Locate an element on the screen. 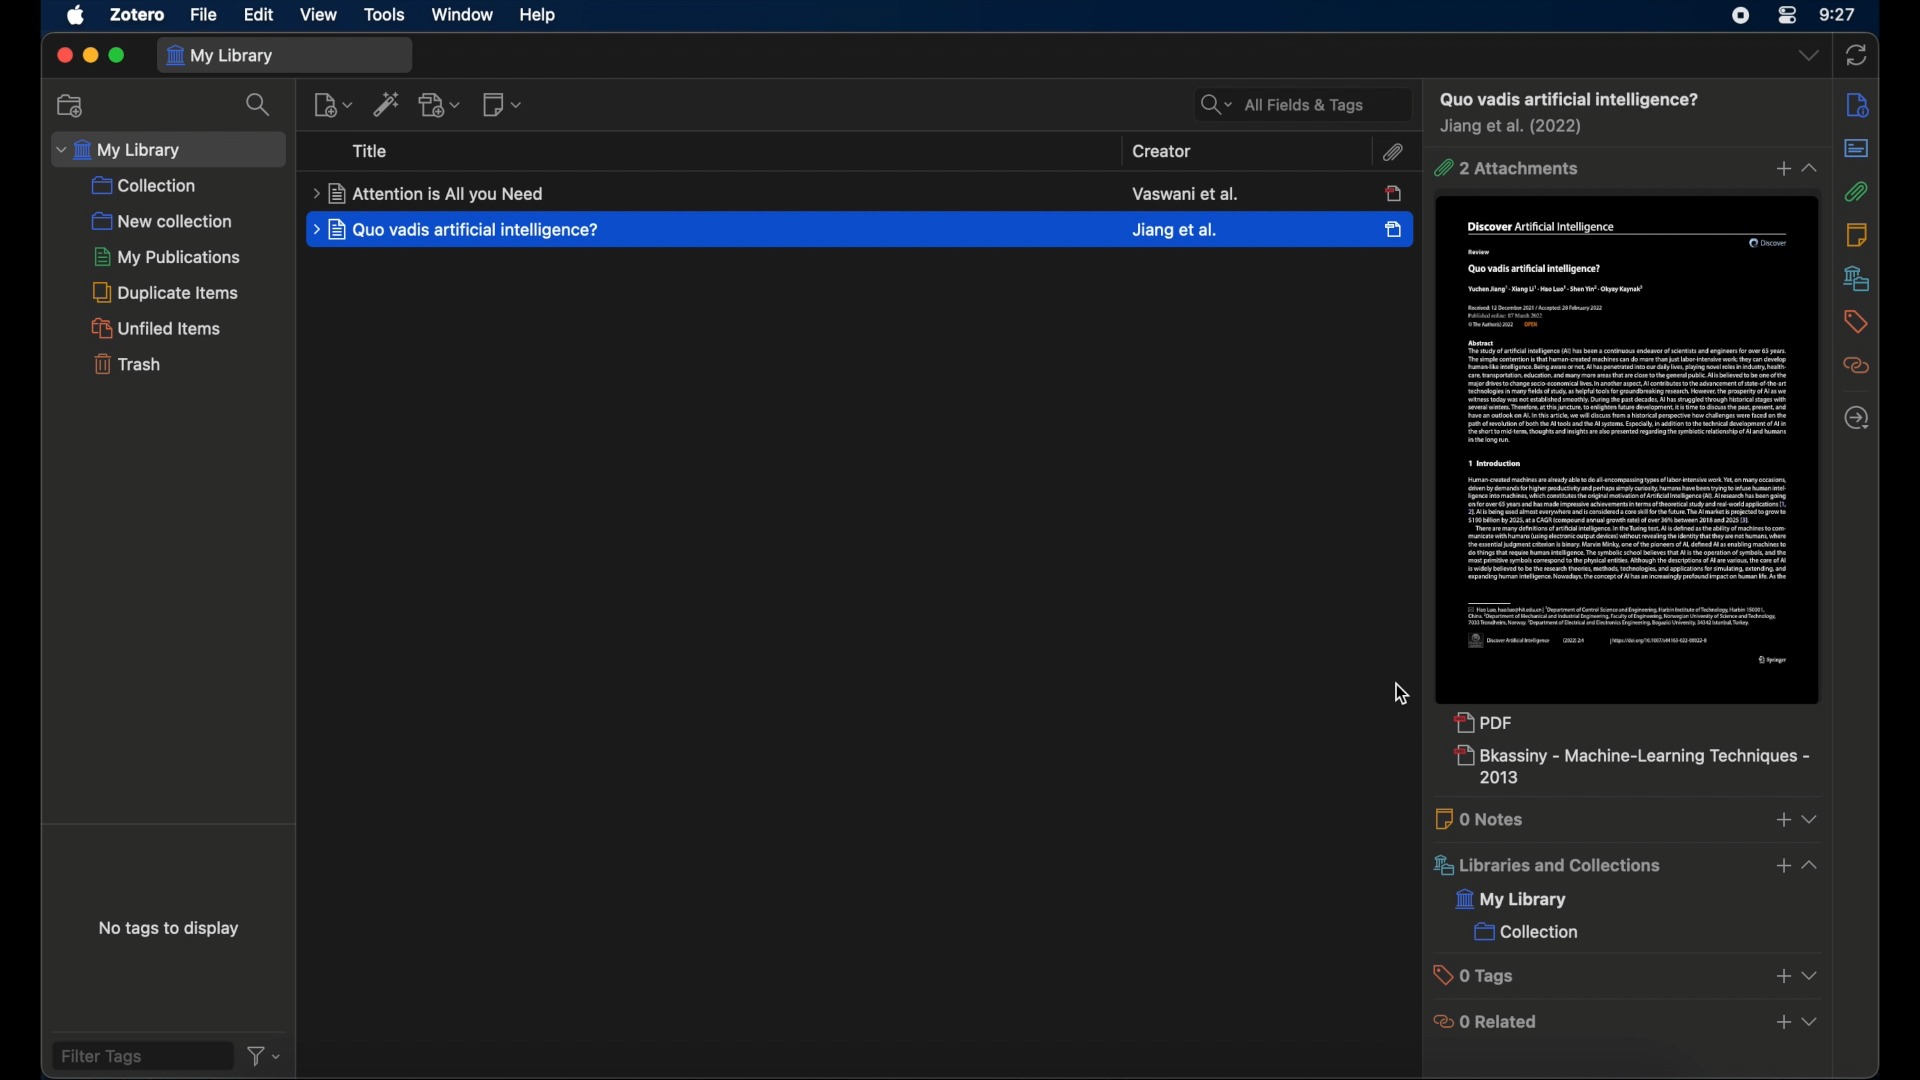 Image resolution: width=1920 pixels, height=1080 pixels. all fields and tags is located at coordinates (1301, 103).